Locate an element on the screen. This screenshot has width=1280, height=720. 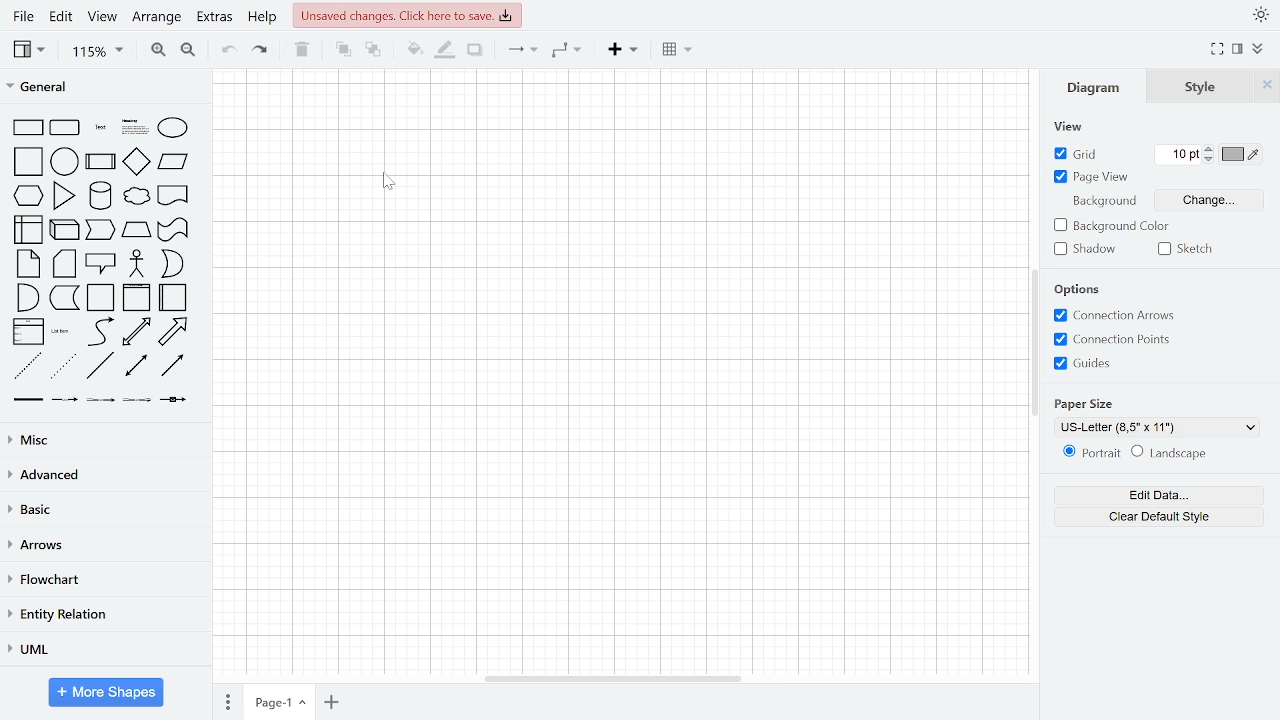
zoom out is located at coordinates (186, 50).